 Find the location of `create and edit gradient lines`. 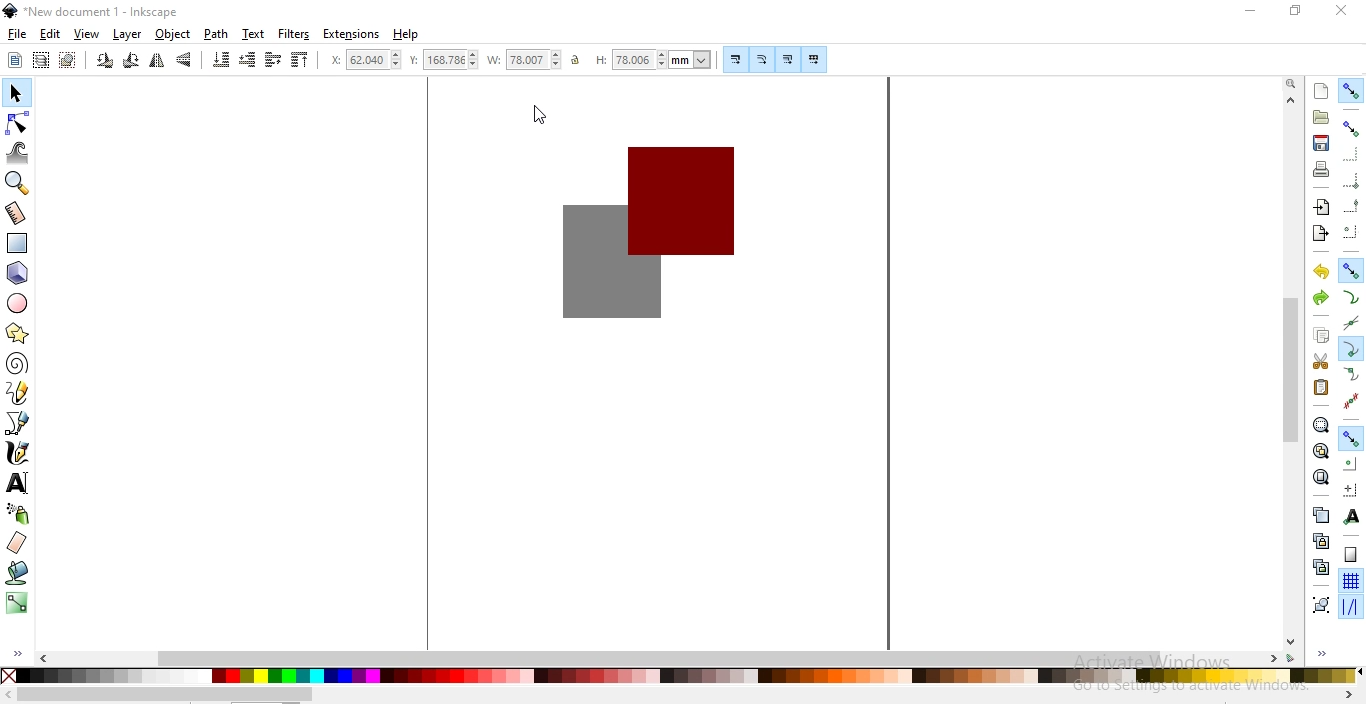

create and edit gradient lines is located at coordinates (15, 601).